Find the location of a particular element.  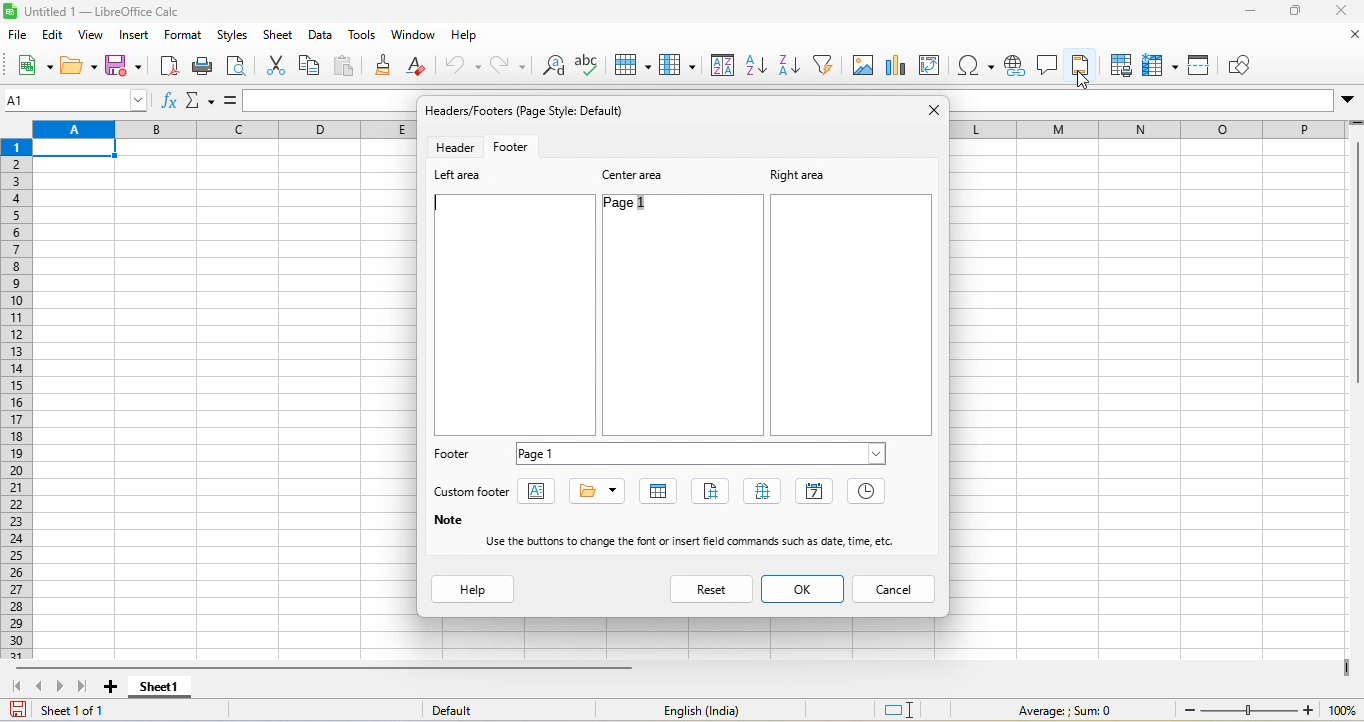

formula is located at coordinates (231, 99).